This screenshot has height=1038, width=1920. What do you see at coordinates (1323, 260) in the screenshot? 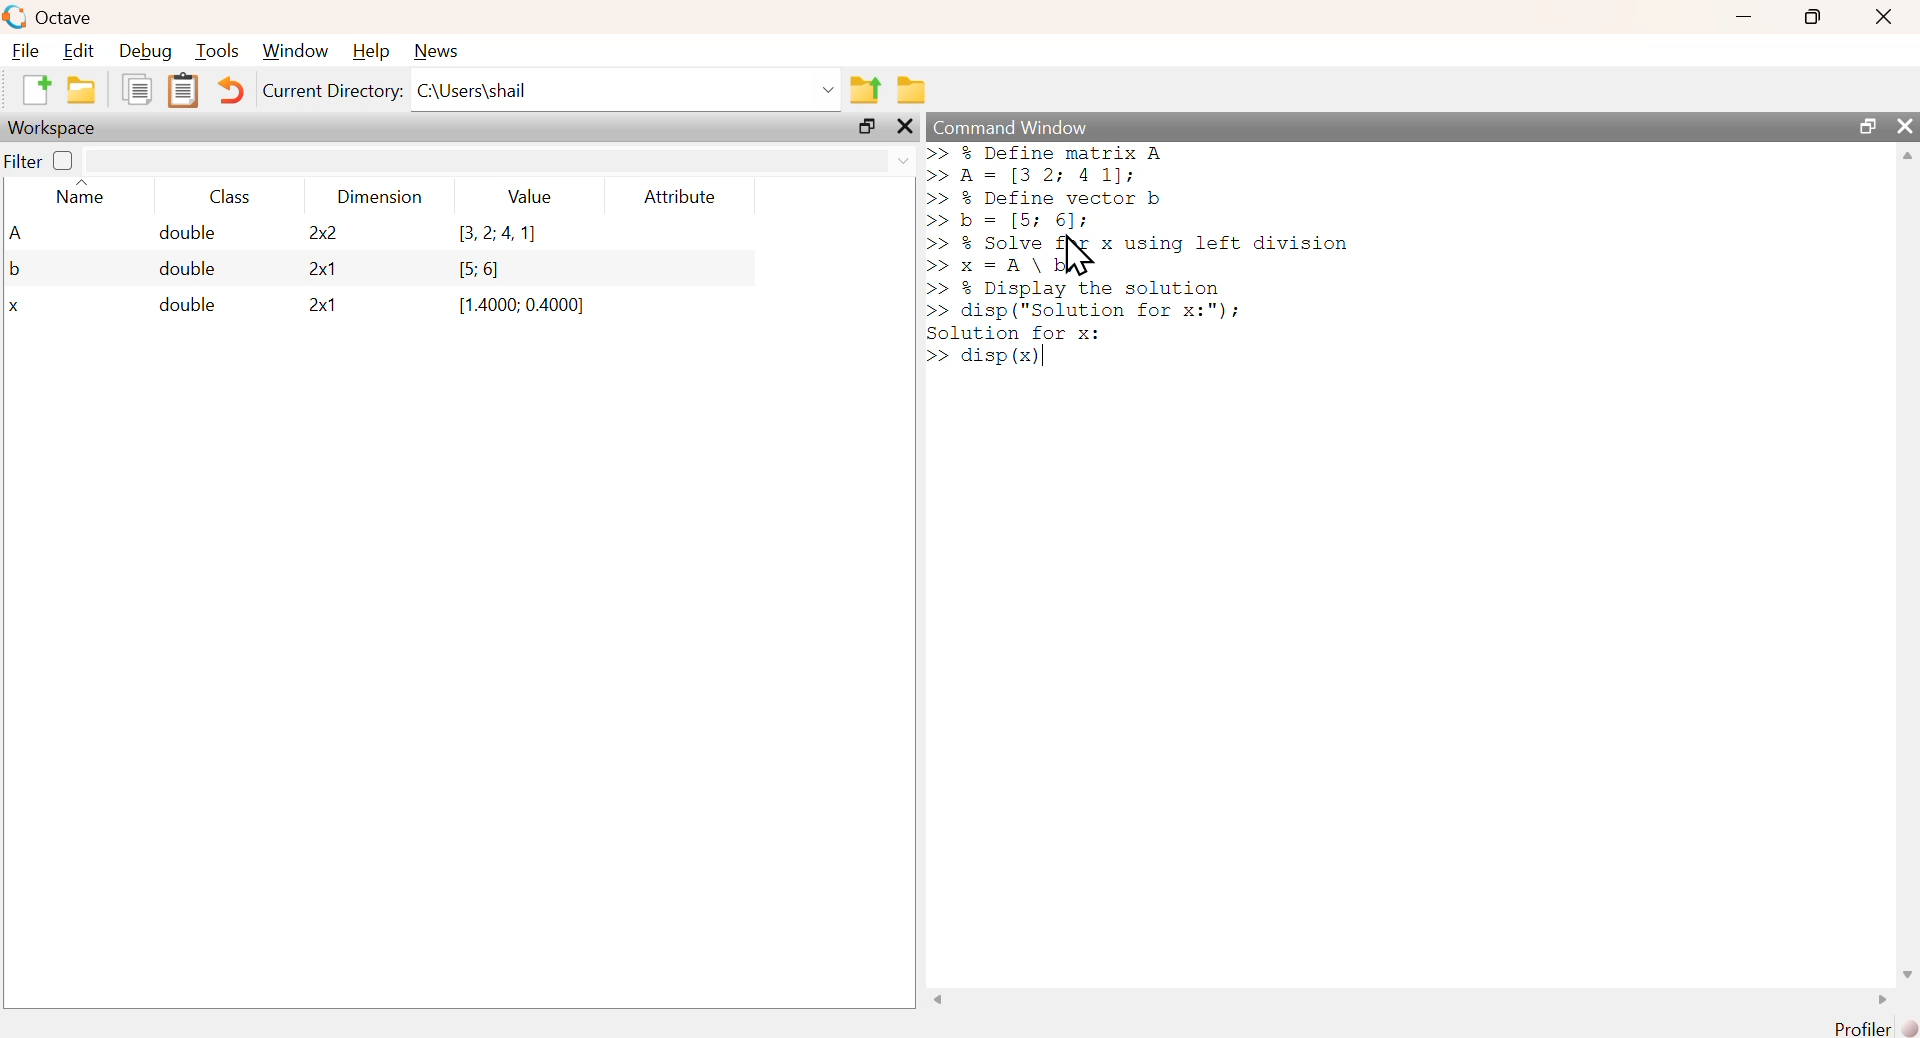
I see `command` at bounding box center [1323, 260].